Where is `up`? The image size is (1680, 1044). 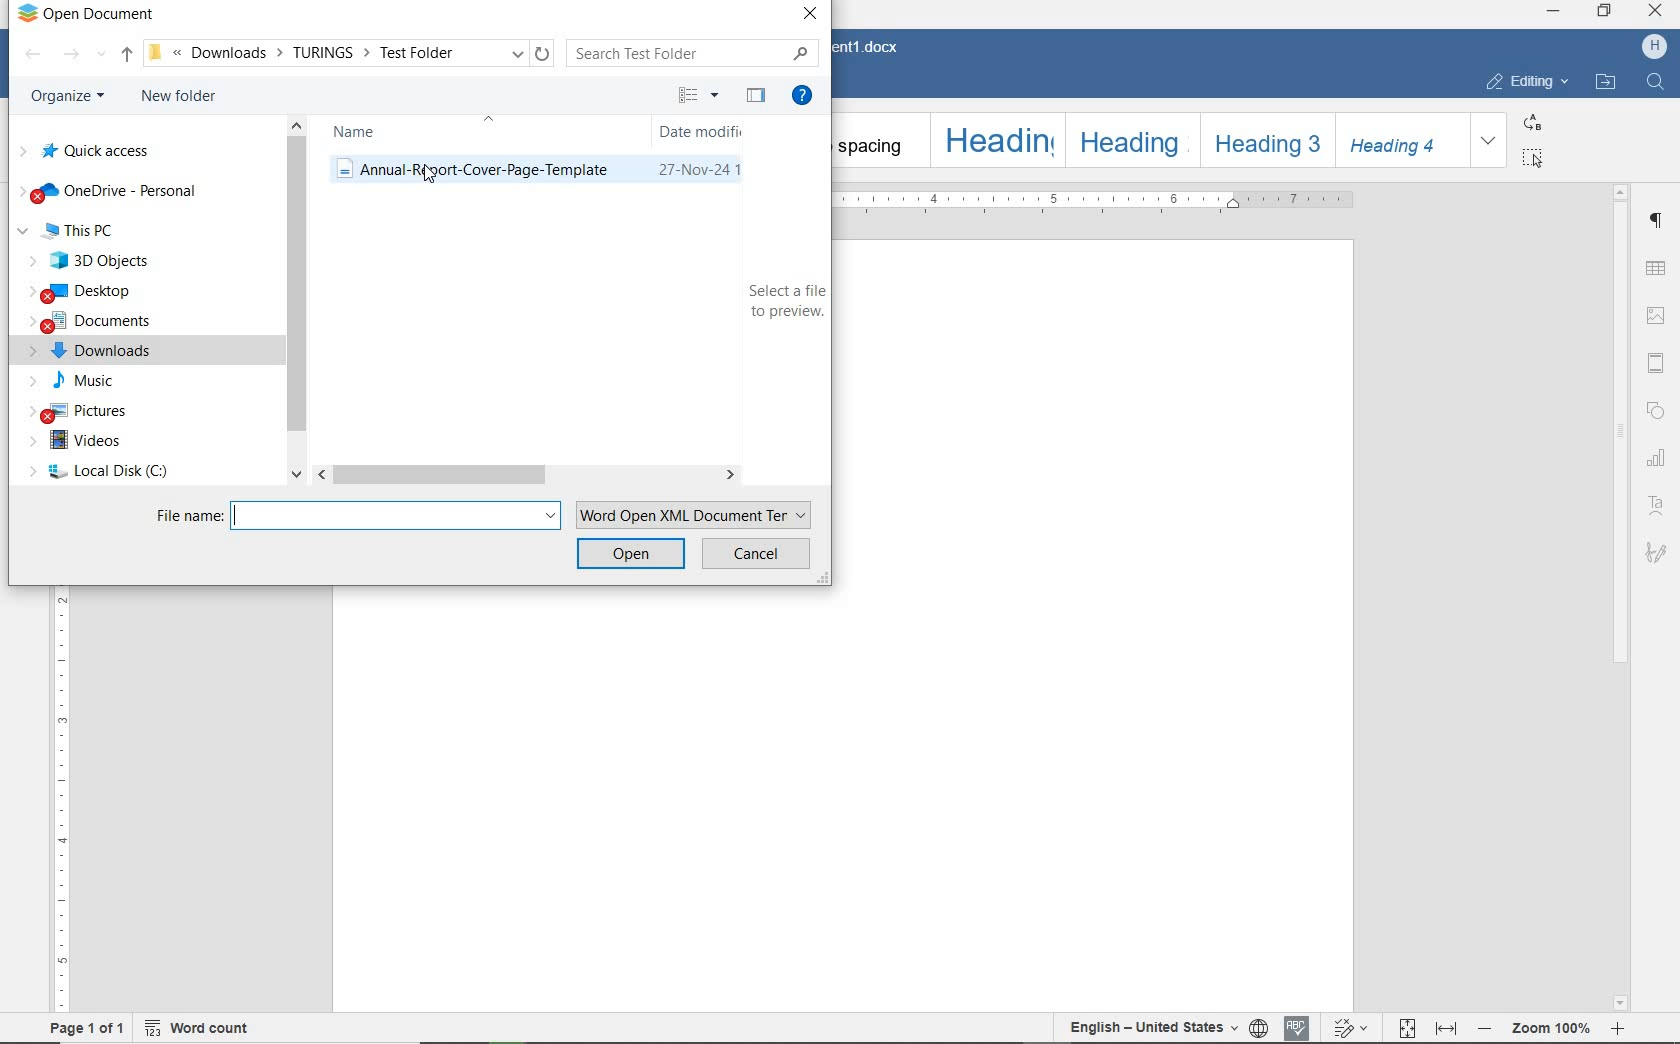 up is located at coordinates (125, 56).